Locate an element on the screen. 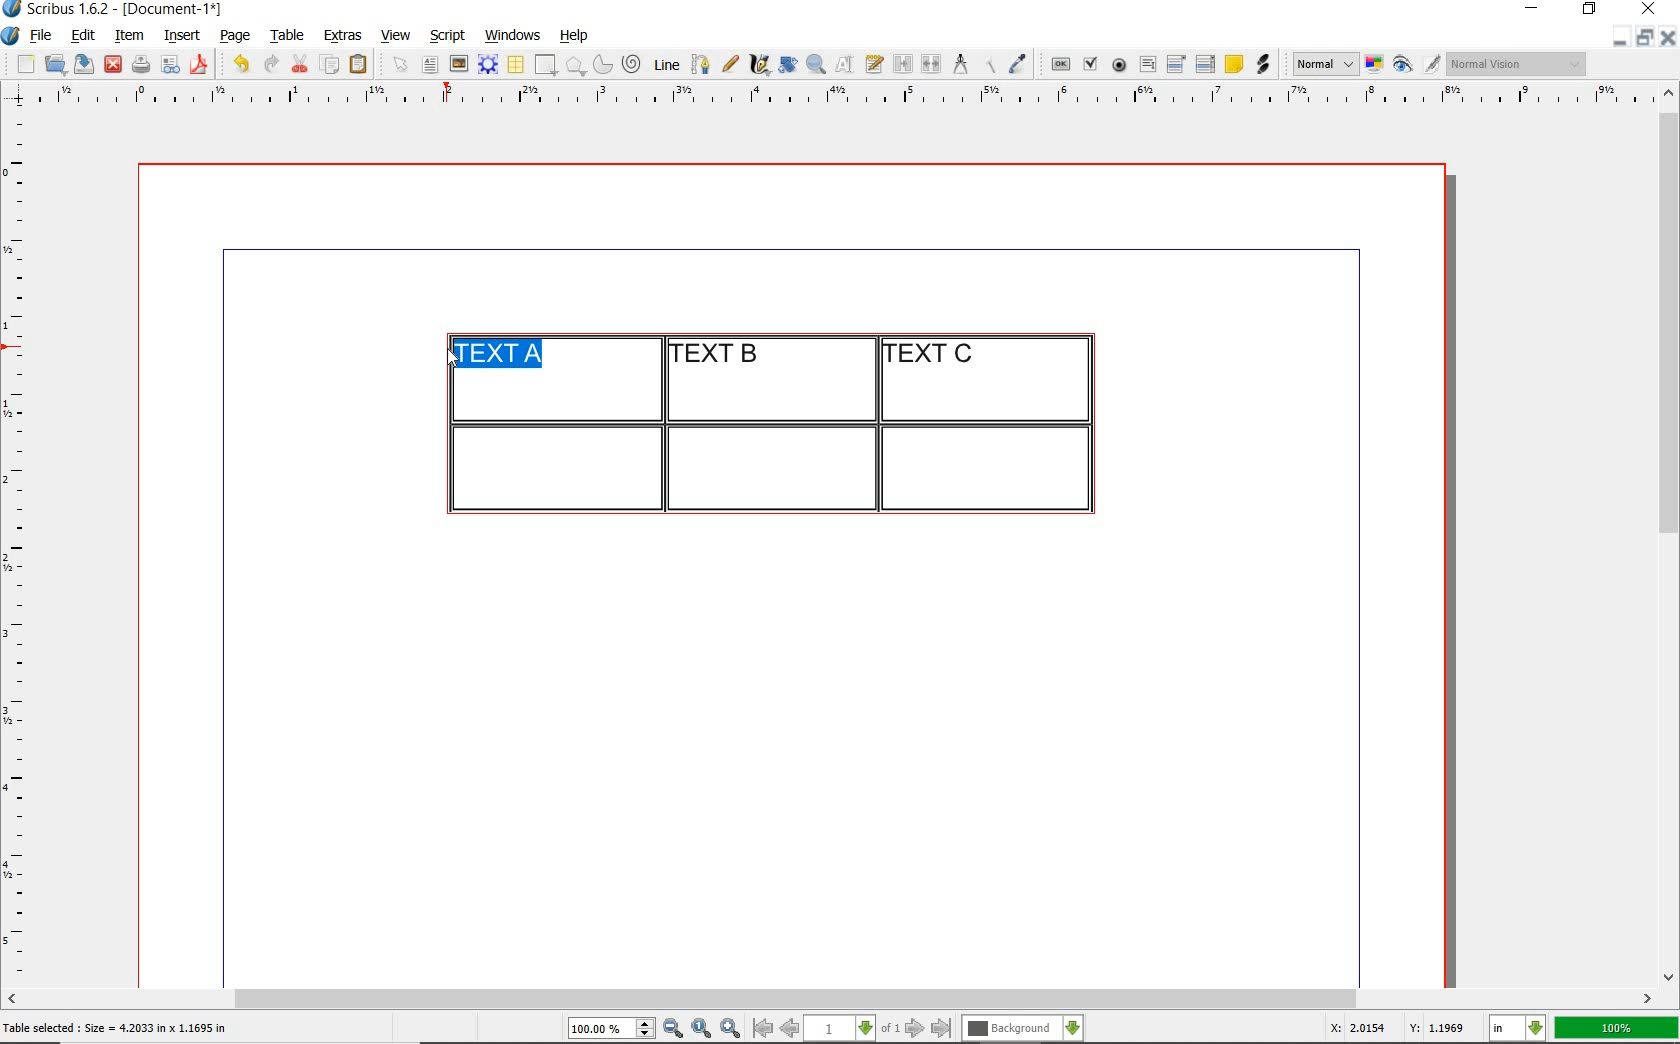 This screenshot has height=1044, width=1680. Table selected : Size = 4.2033 in x 1.1695 in is located at coordinates (116, 1027).